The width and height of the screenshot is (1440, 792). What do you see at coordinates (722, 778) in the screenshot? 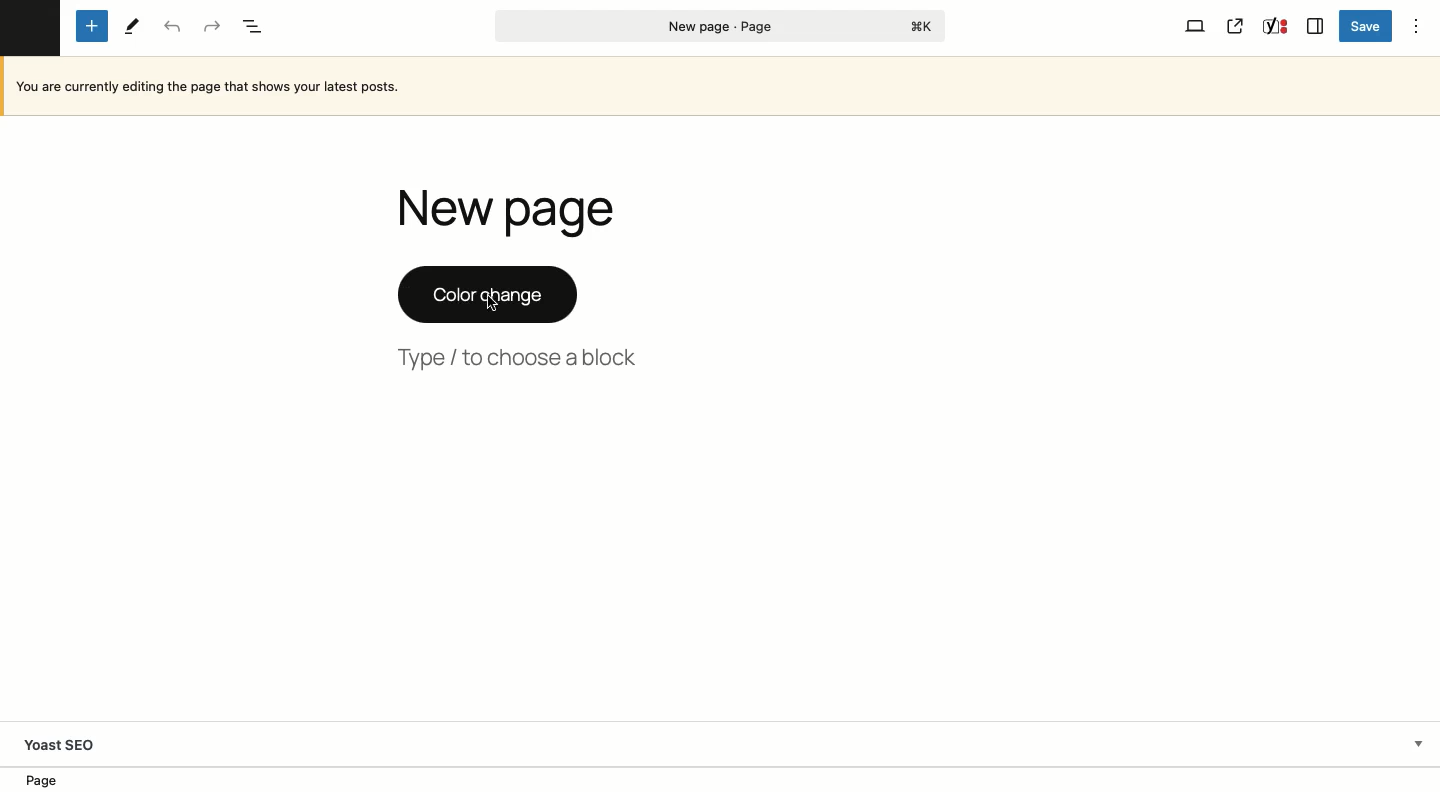
I see `Location` at bounding box center [722, 778].